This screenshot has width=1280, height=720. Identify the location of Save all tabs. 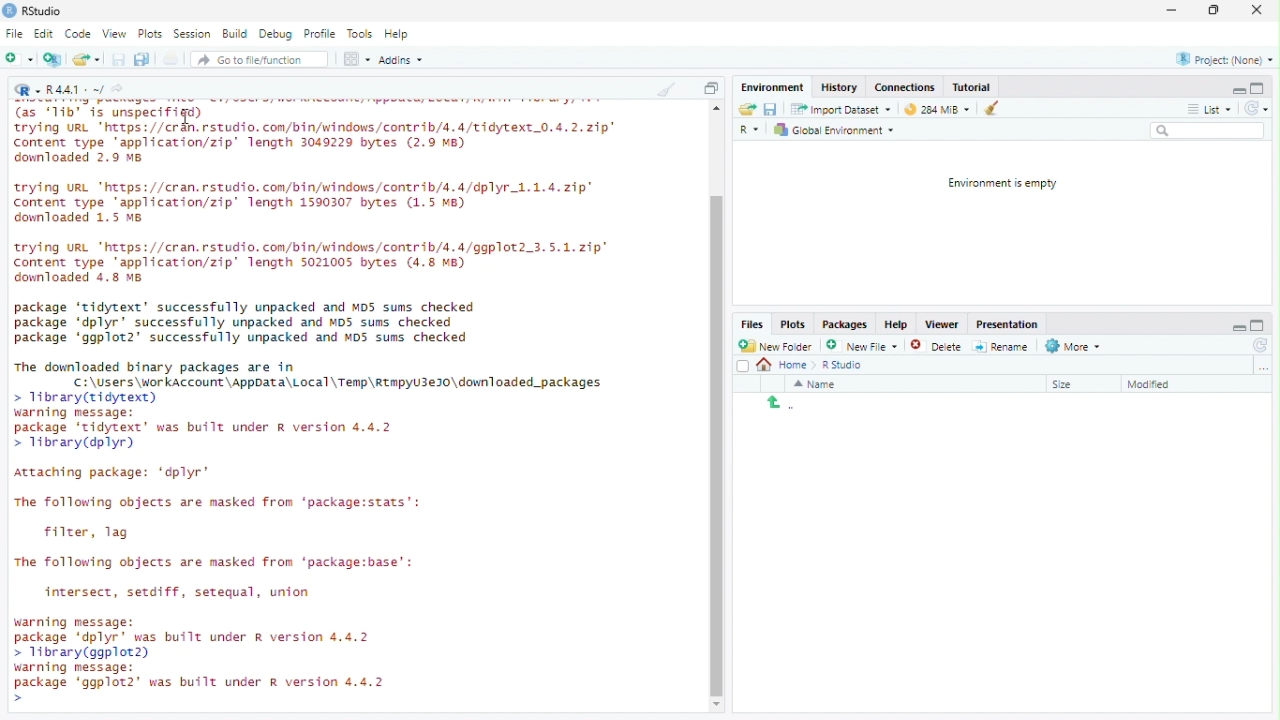
(141, 58).